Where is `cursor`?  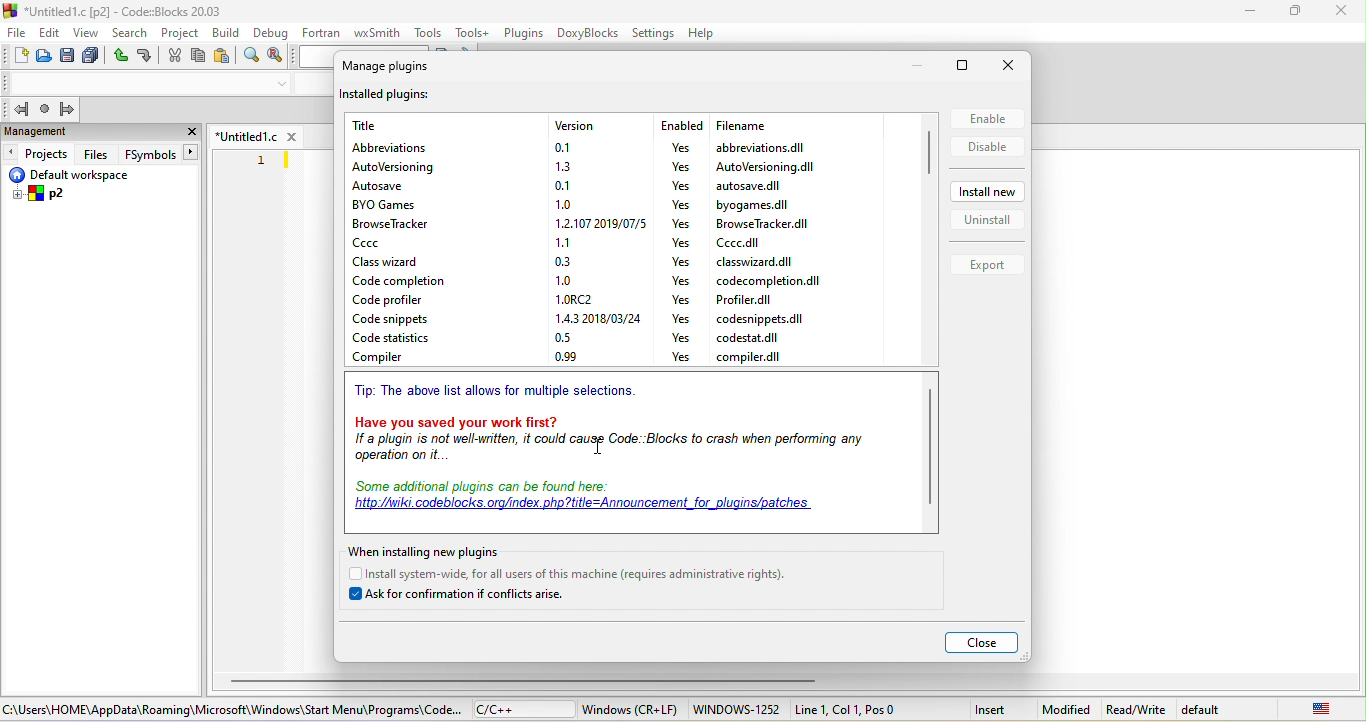 cursor is located at coordinates (598, 446).